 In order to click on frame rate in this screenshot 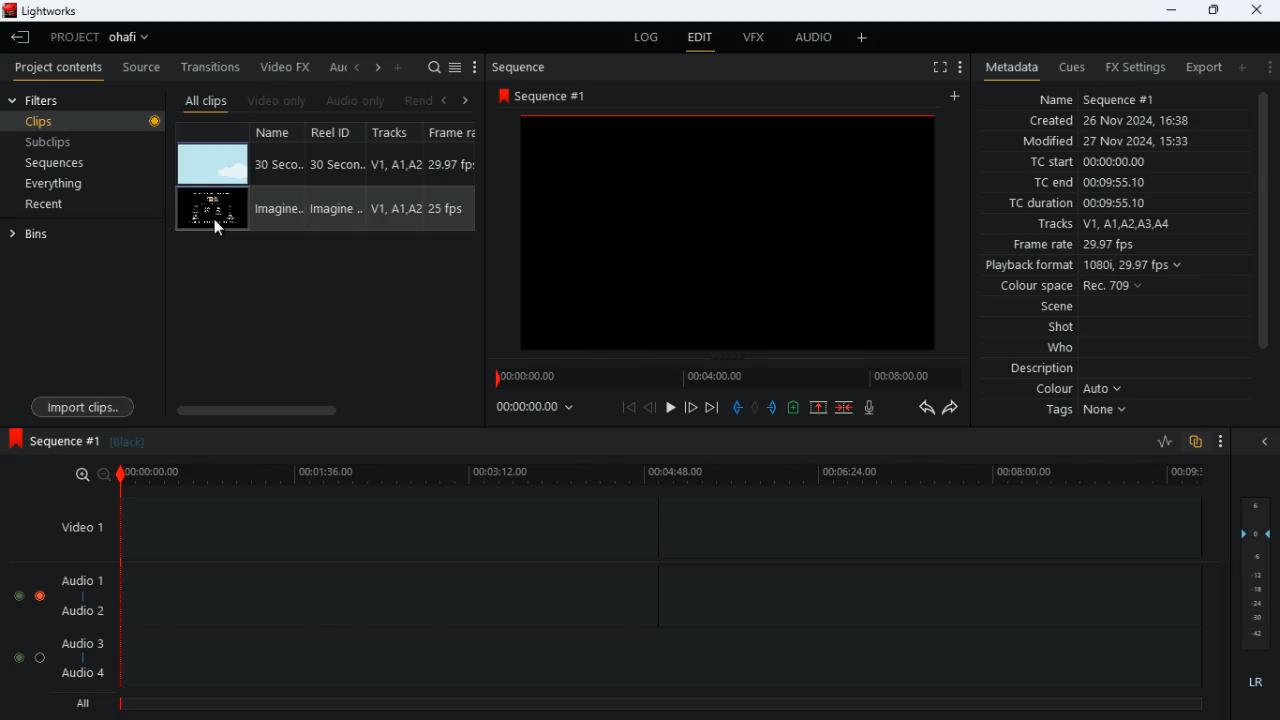, I will do `click(1095, 244)`.